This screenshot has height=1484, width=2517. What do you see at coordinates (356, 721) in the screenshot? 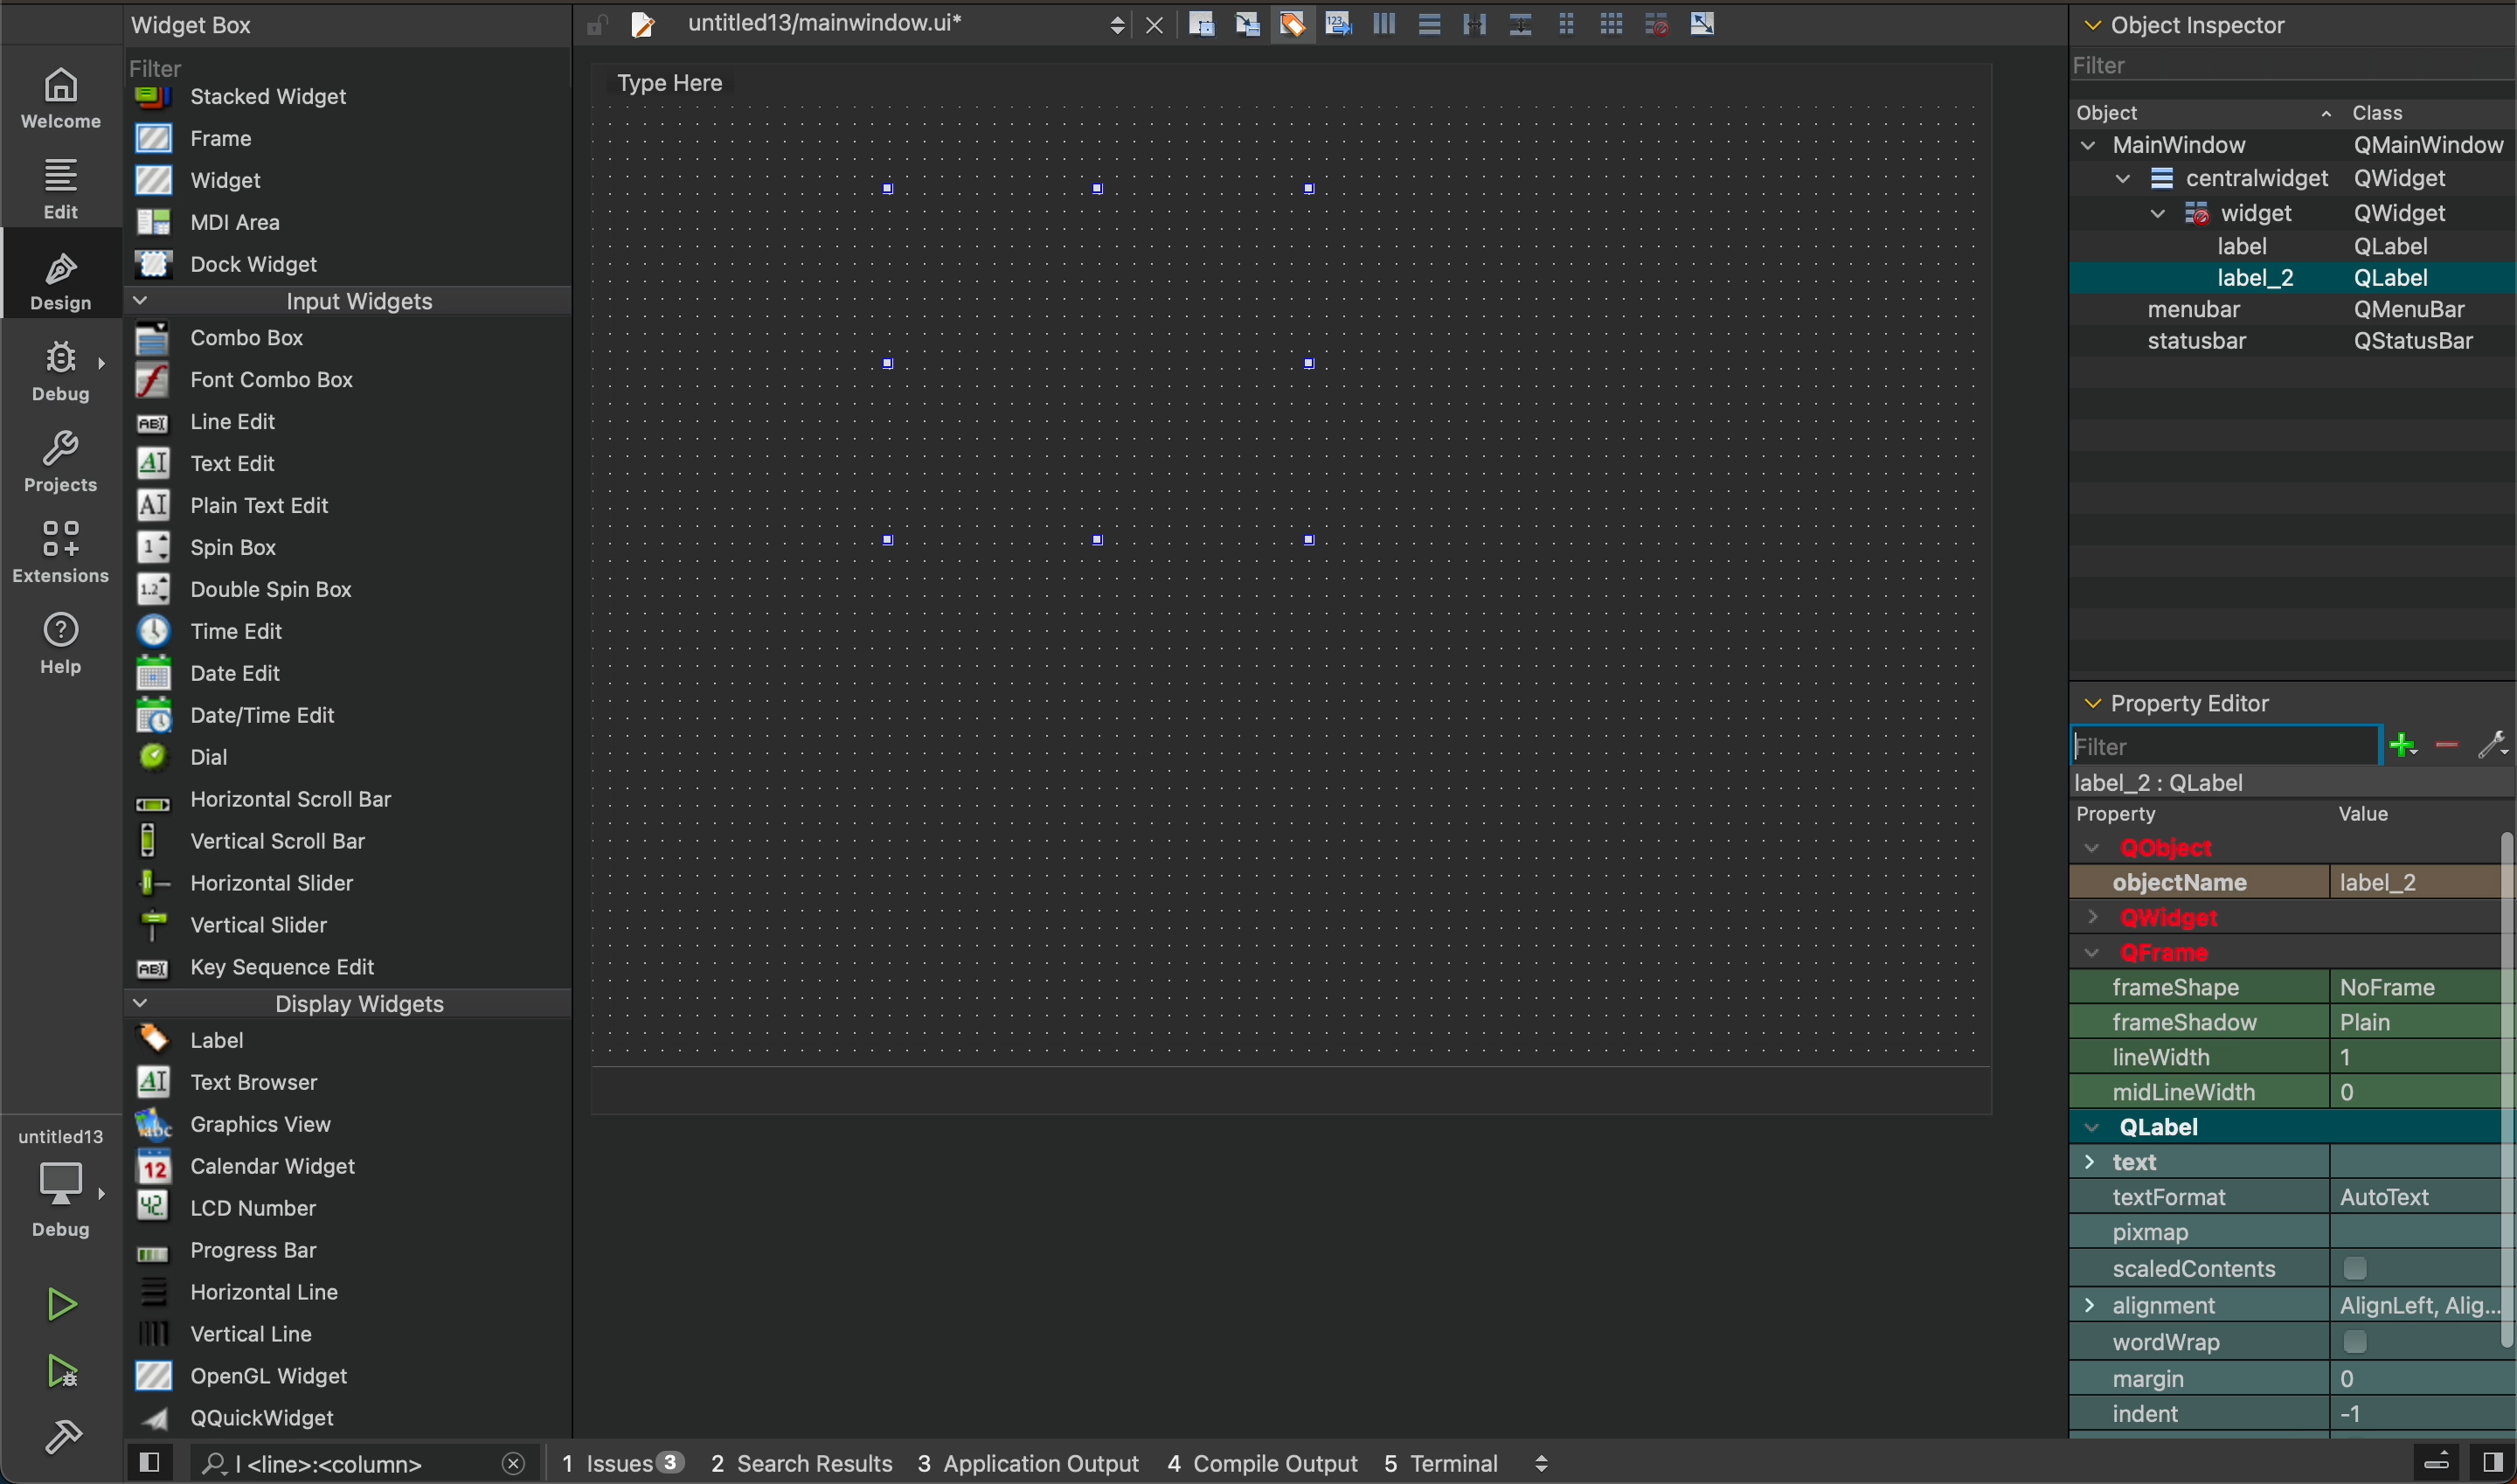
I see `widget box` at bounding box center [356, 721].